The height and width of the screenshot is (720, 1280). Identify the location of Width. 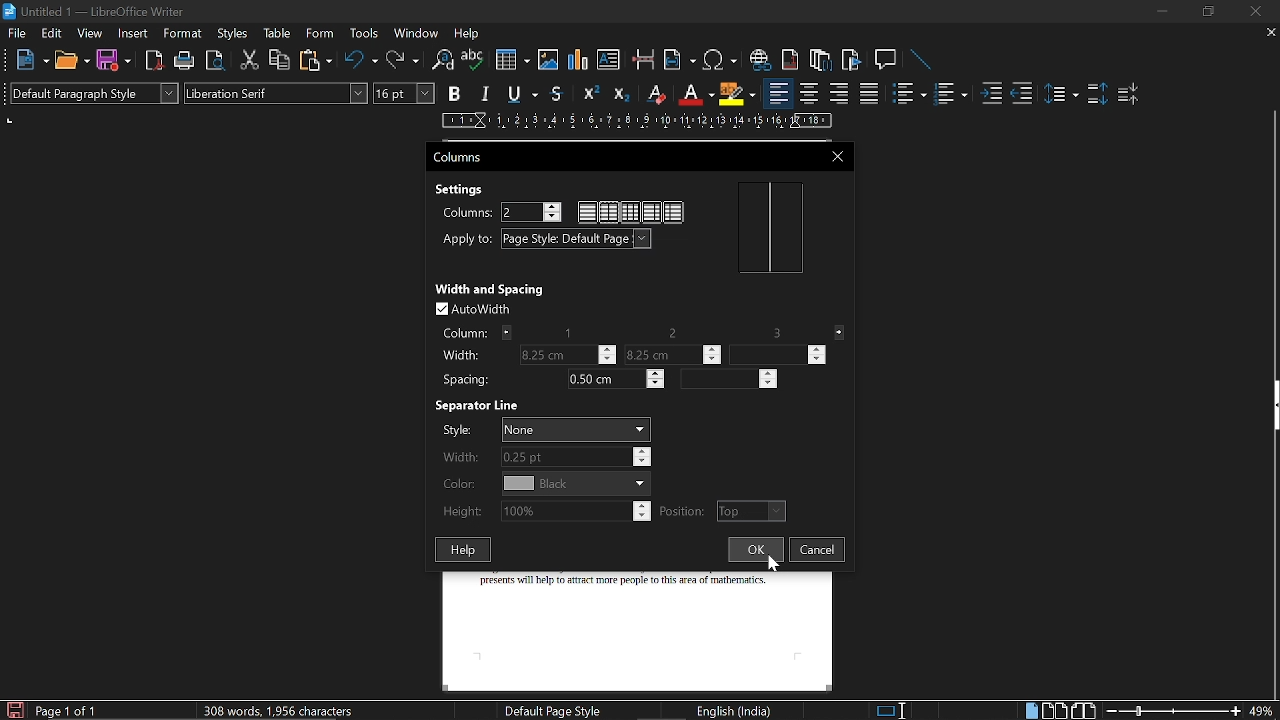
(546, 457).